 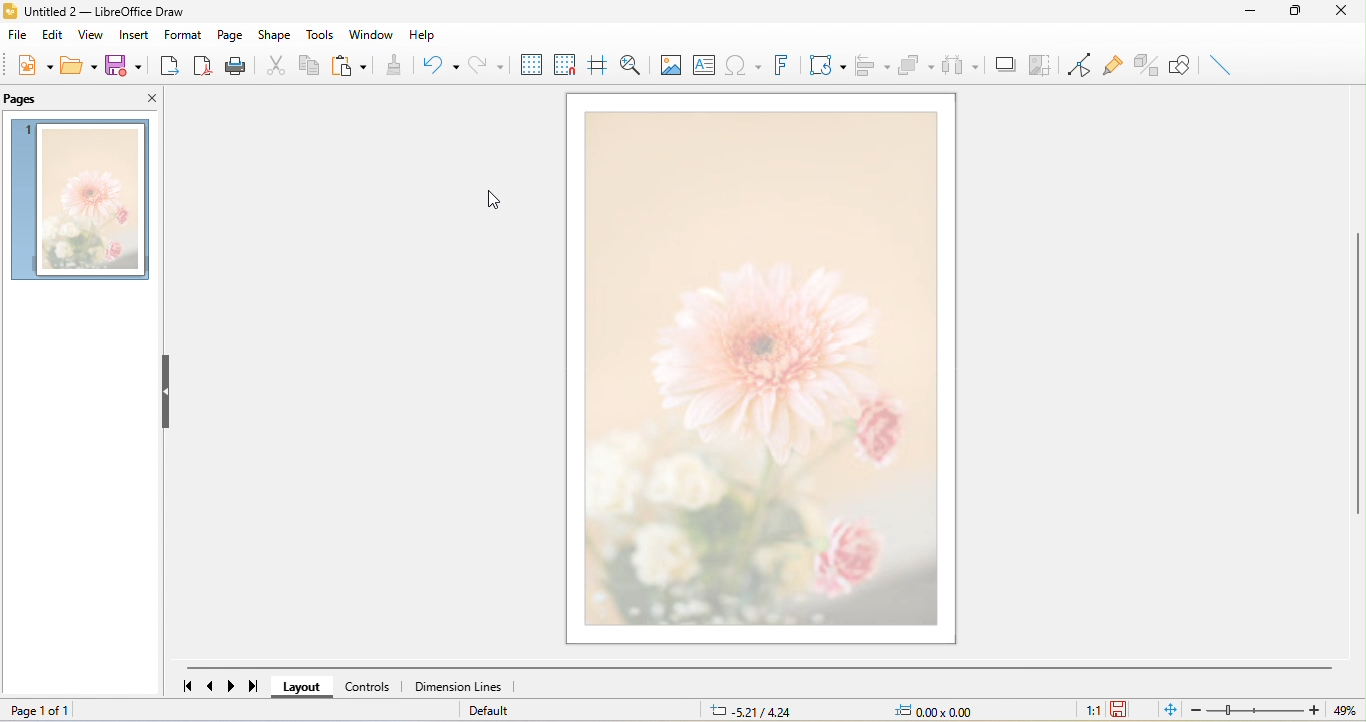 What do you see at coordinates (1346, 14) in the screenshot?
I see `close` at bounding box center [1346, 14].